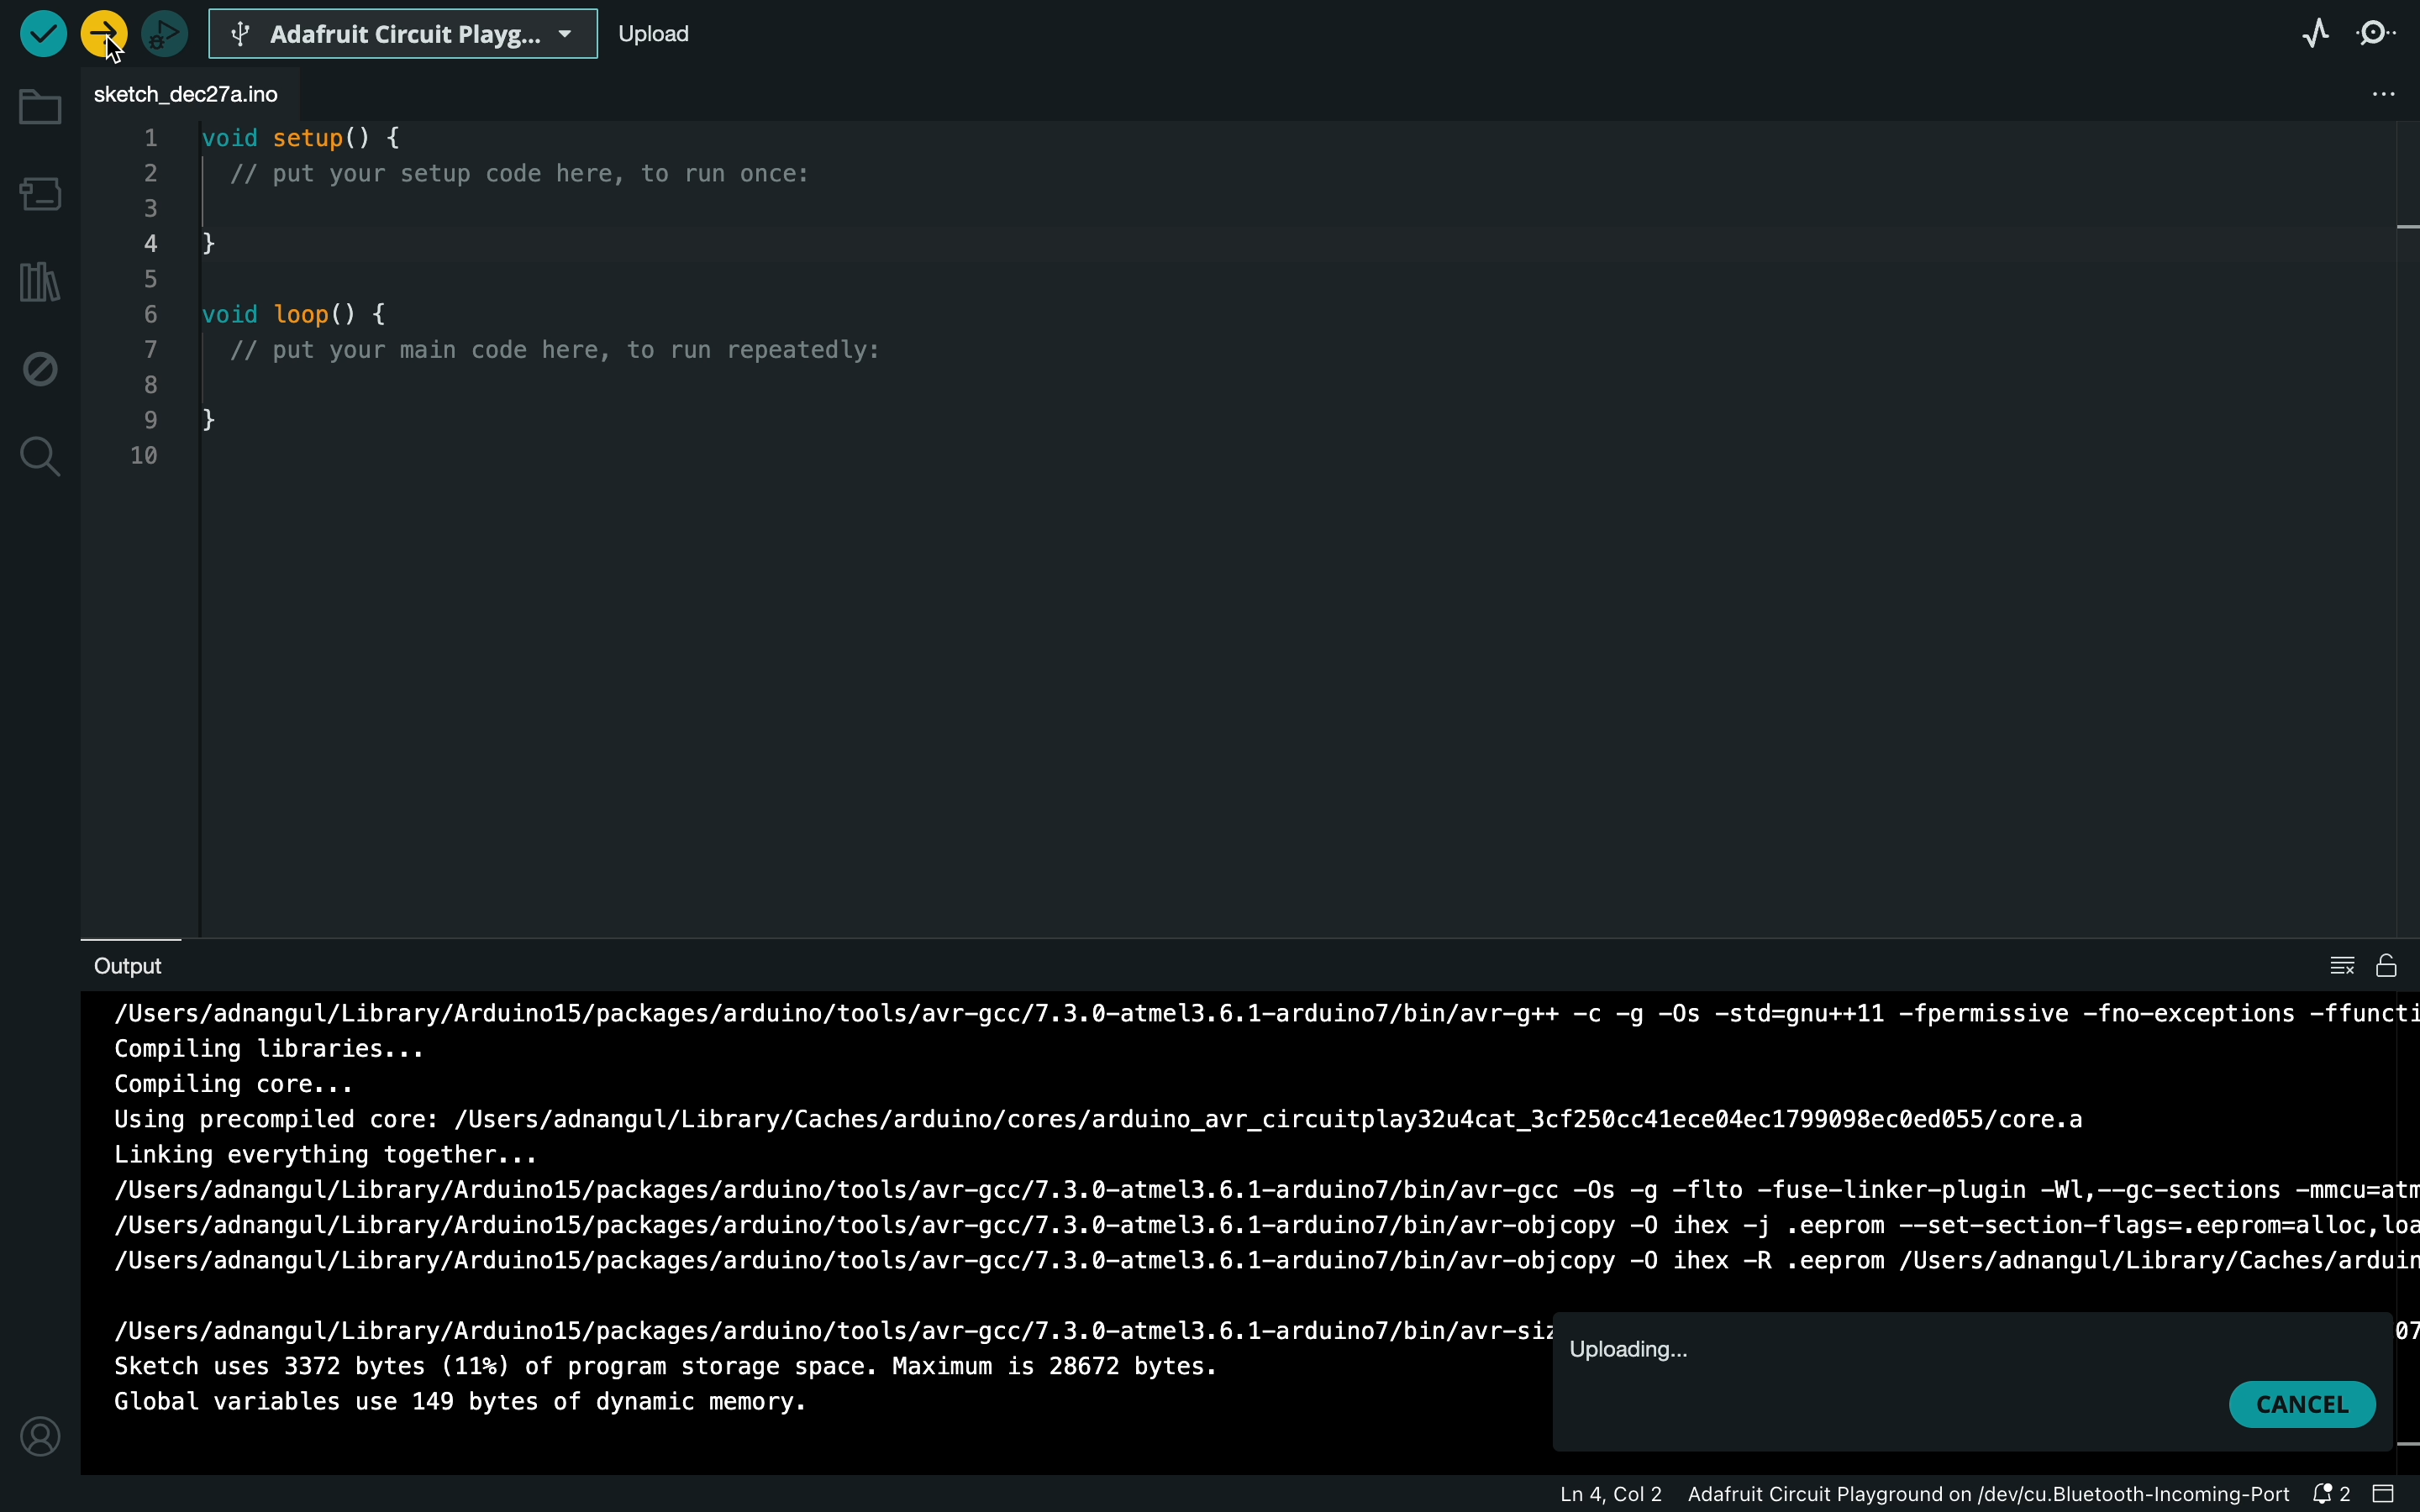  I want to click on library manager, so click(35, 280).